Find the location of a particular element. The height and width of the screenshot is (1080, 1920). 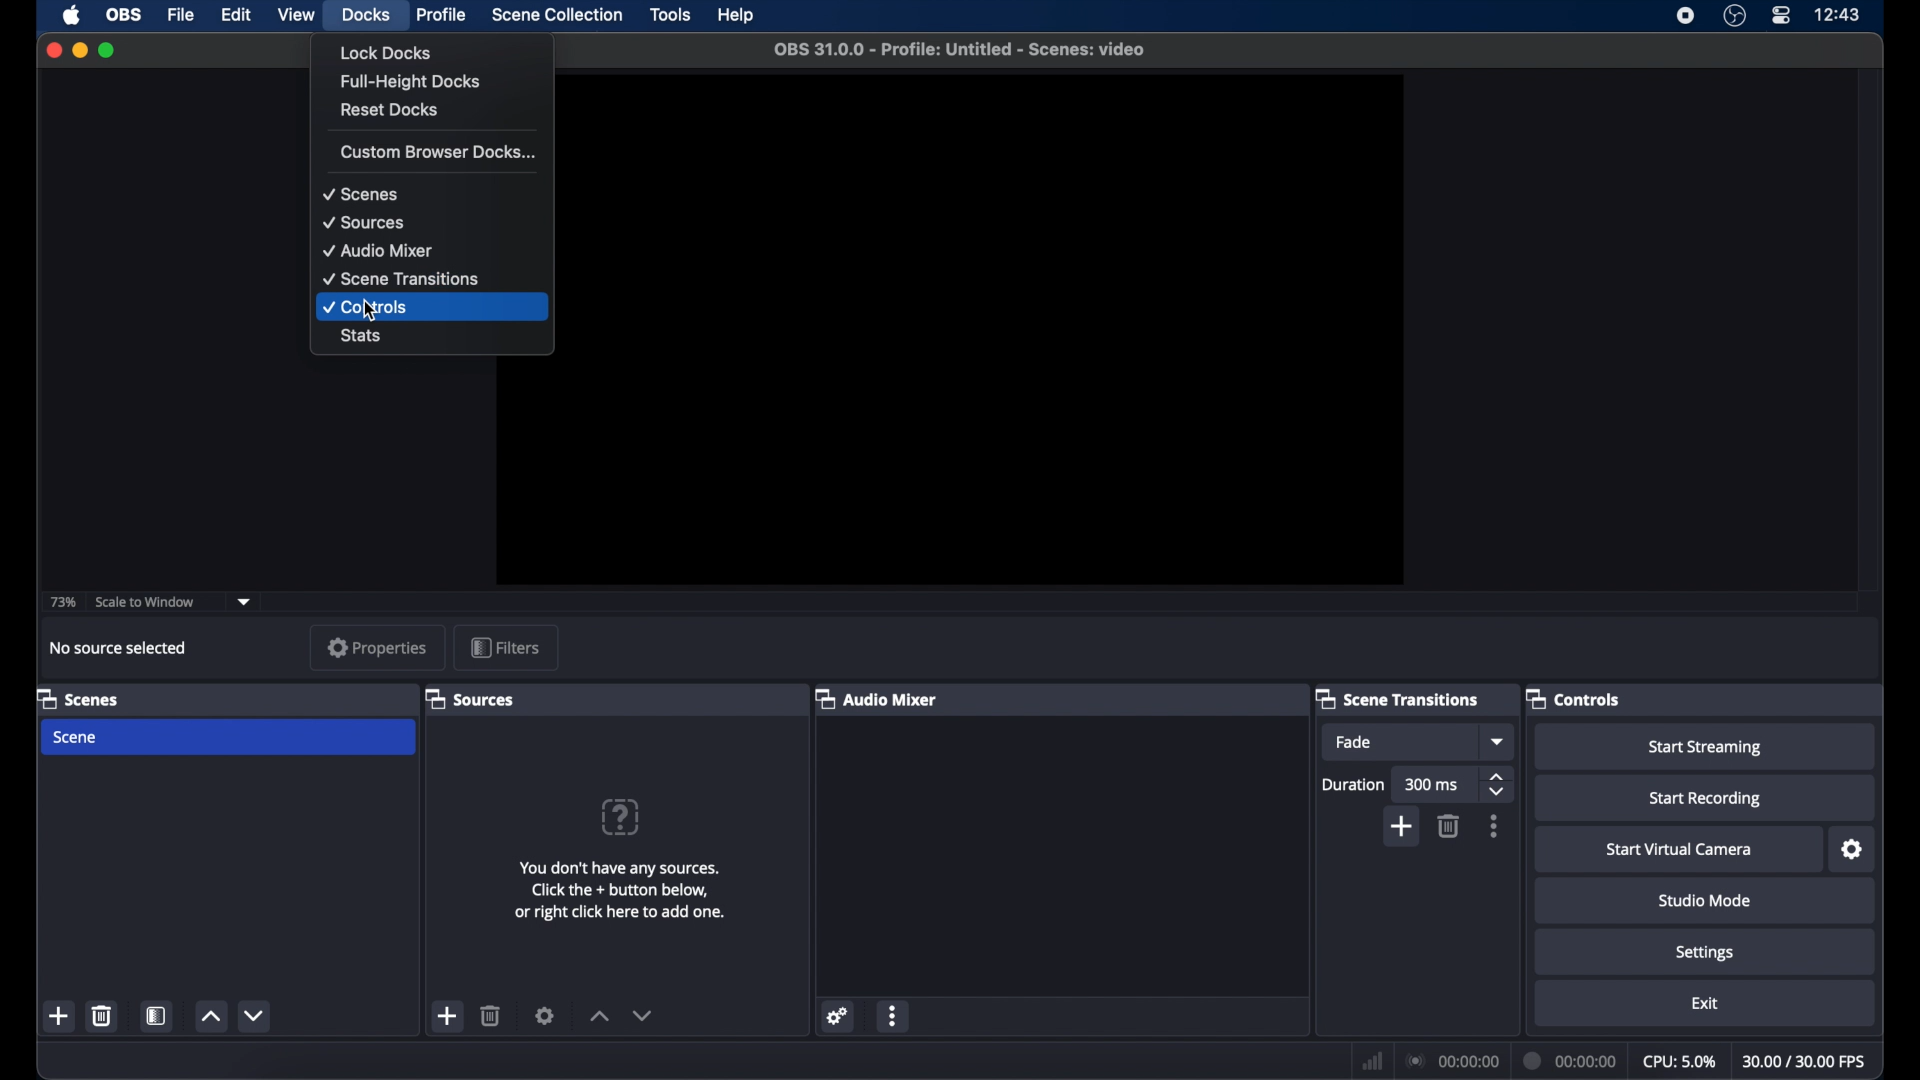

filters is located at coordinates (505, 647).